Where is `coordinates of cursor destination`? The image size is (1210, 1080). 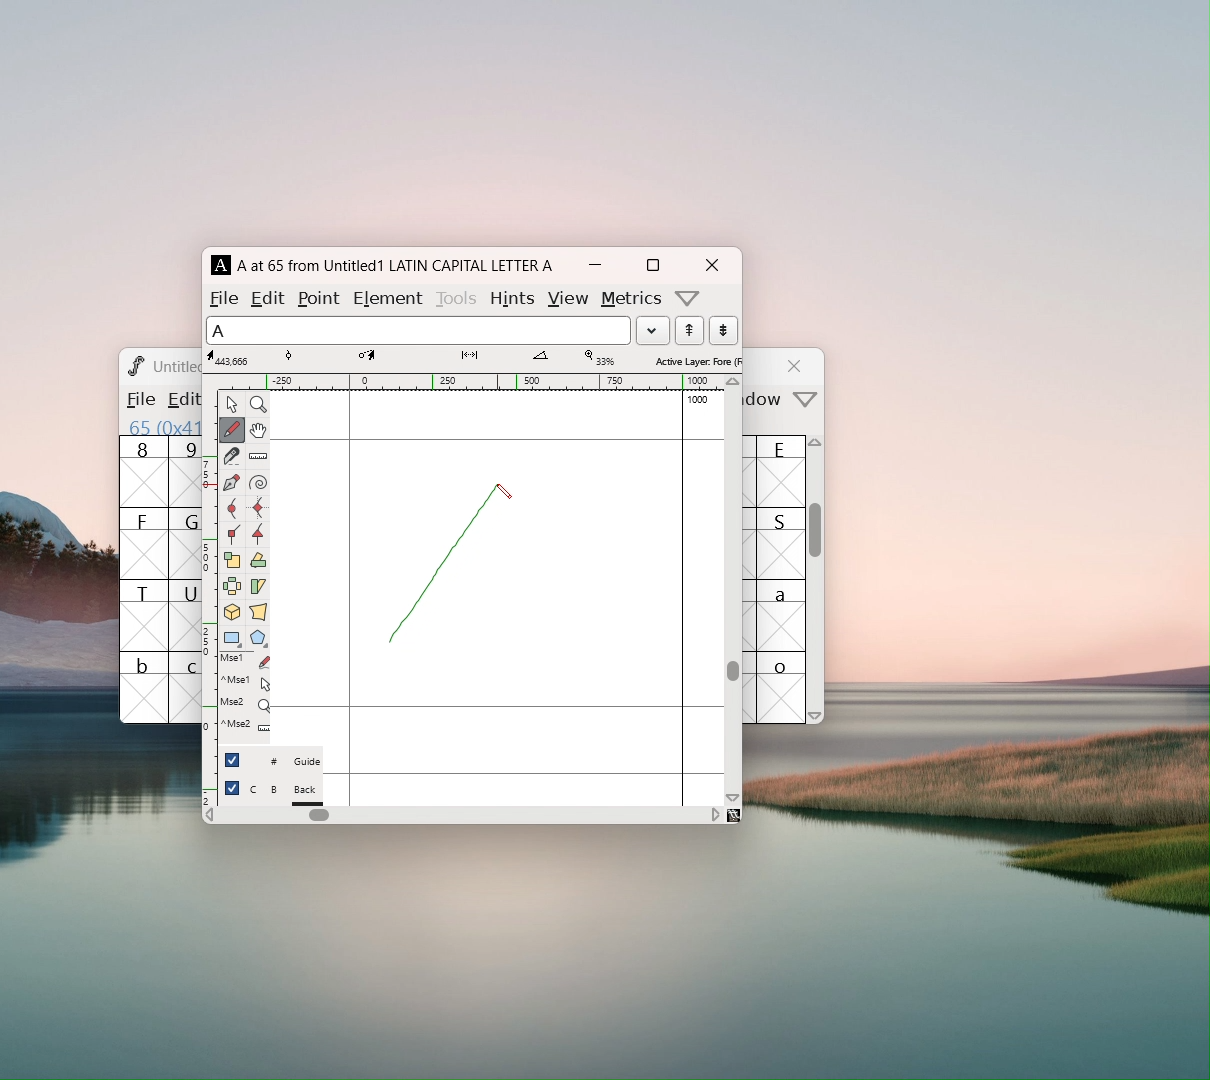 coordinates of cursor destination is located at coordinates (366, 358).